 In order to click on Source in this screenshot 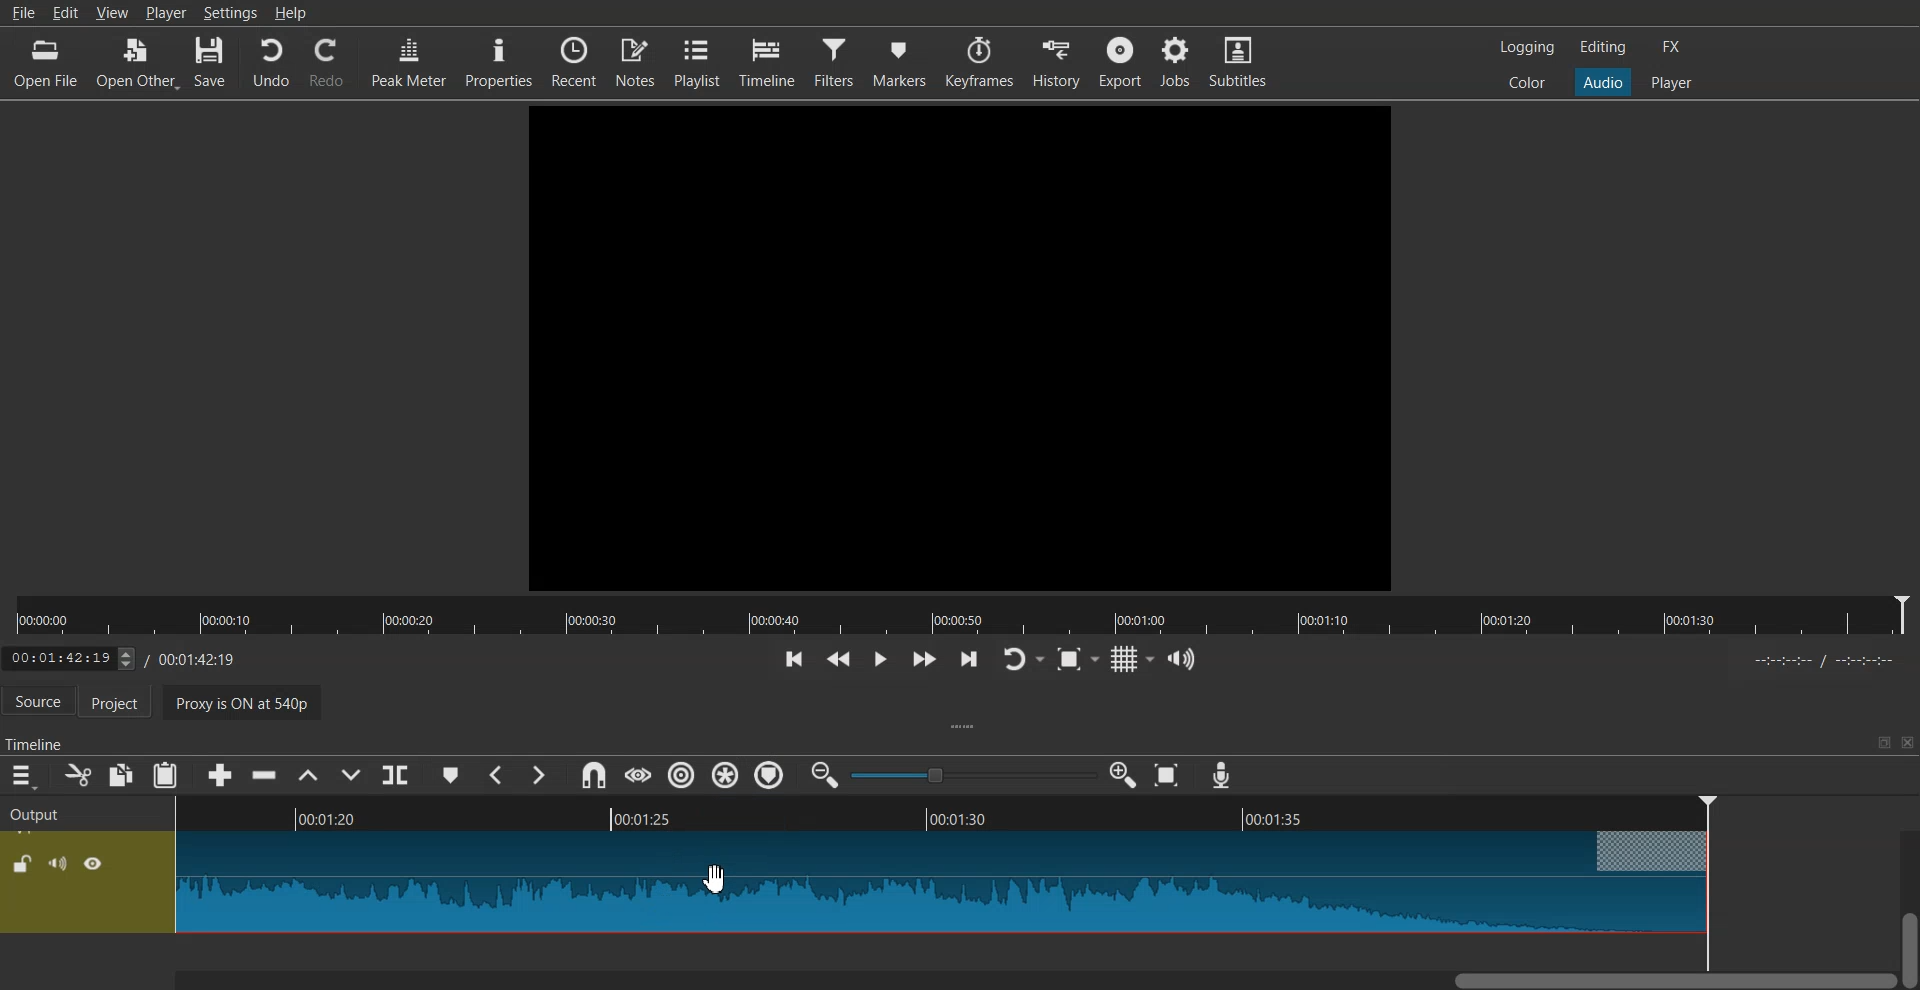, I will do `click(37, 700)`.